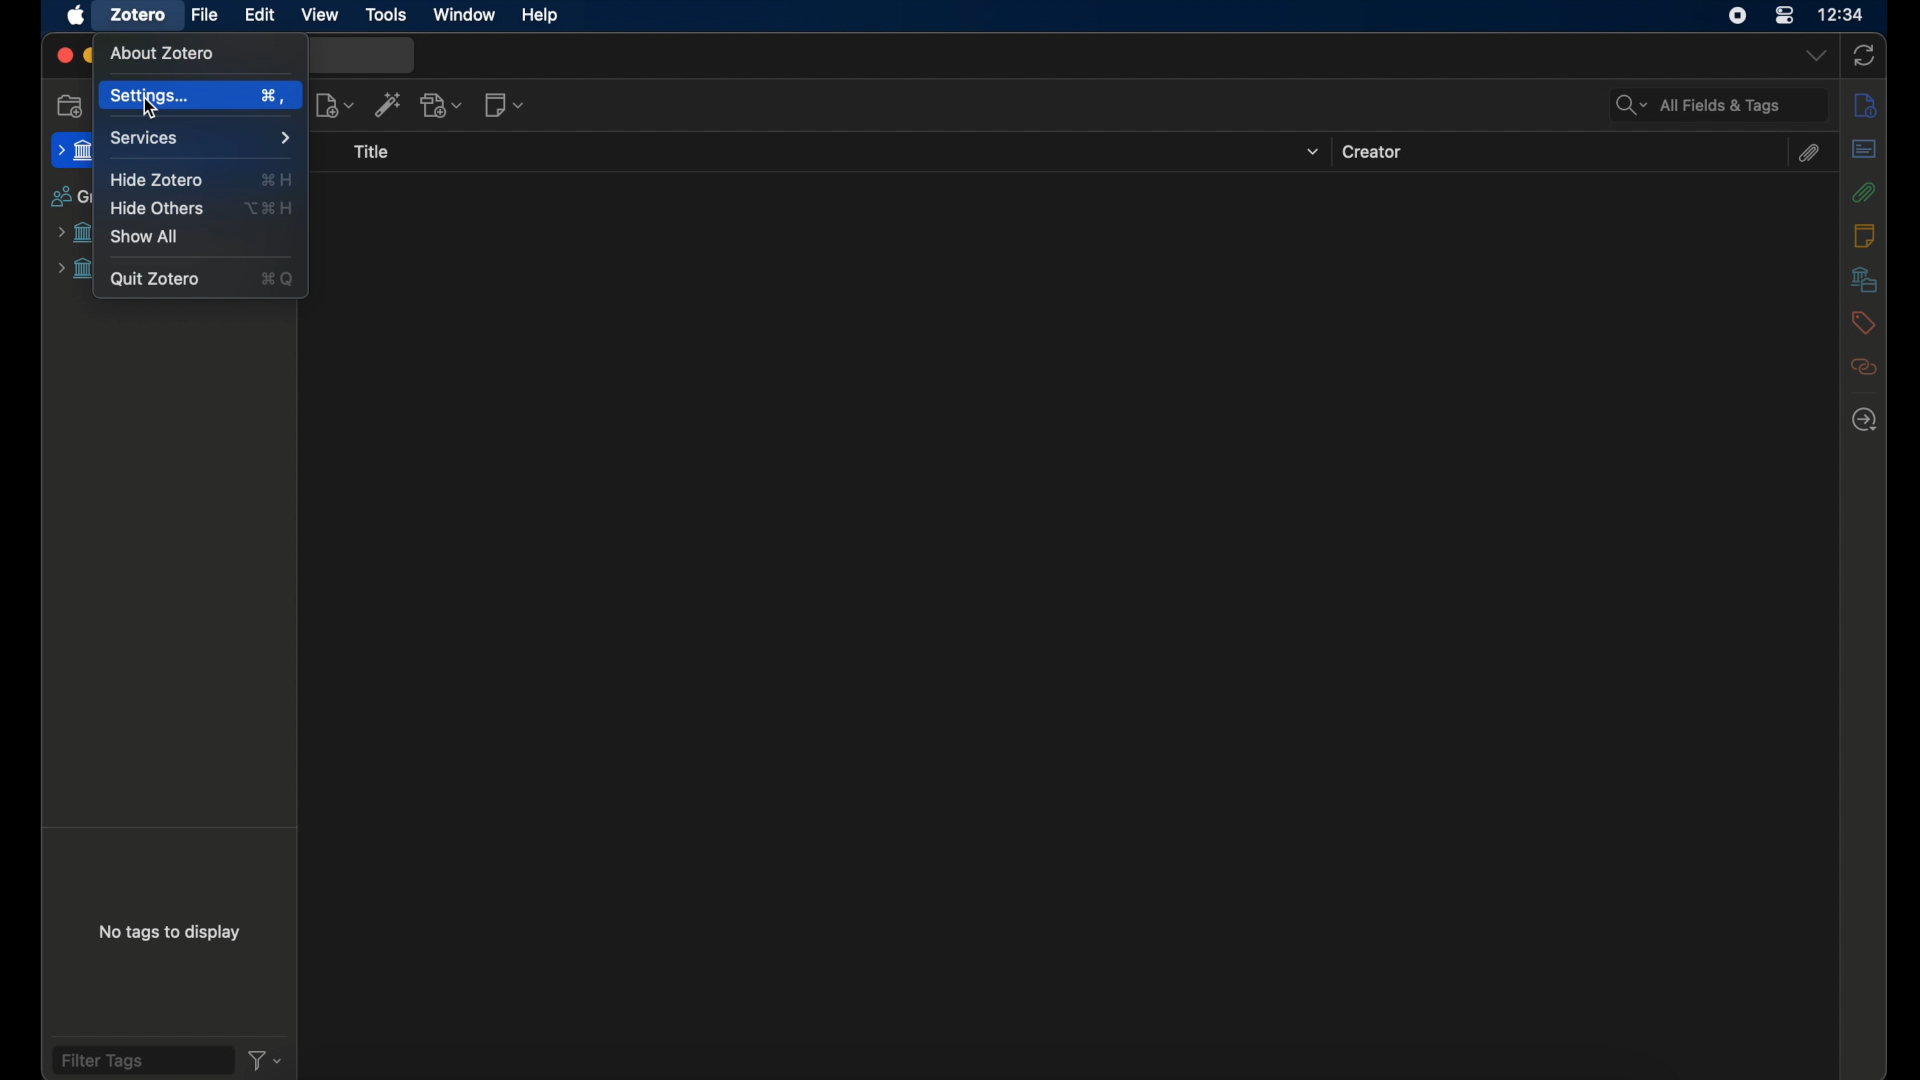 The width and height of the screenshot is (1920, 1080). Describe the element at coordinates (151, 97) in the screenshot. I see `settings` at that location.